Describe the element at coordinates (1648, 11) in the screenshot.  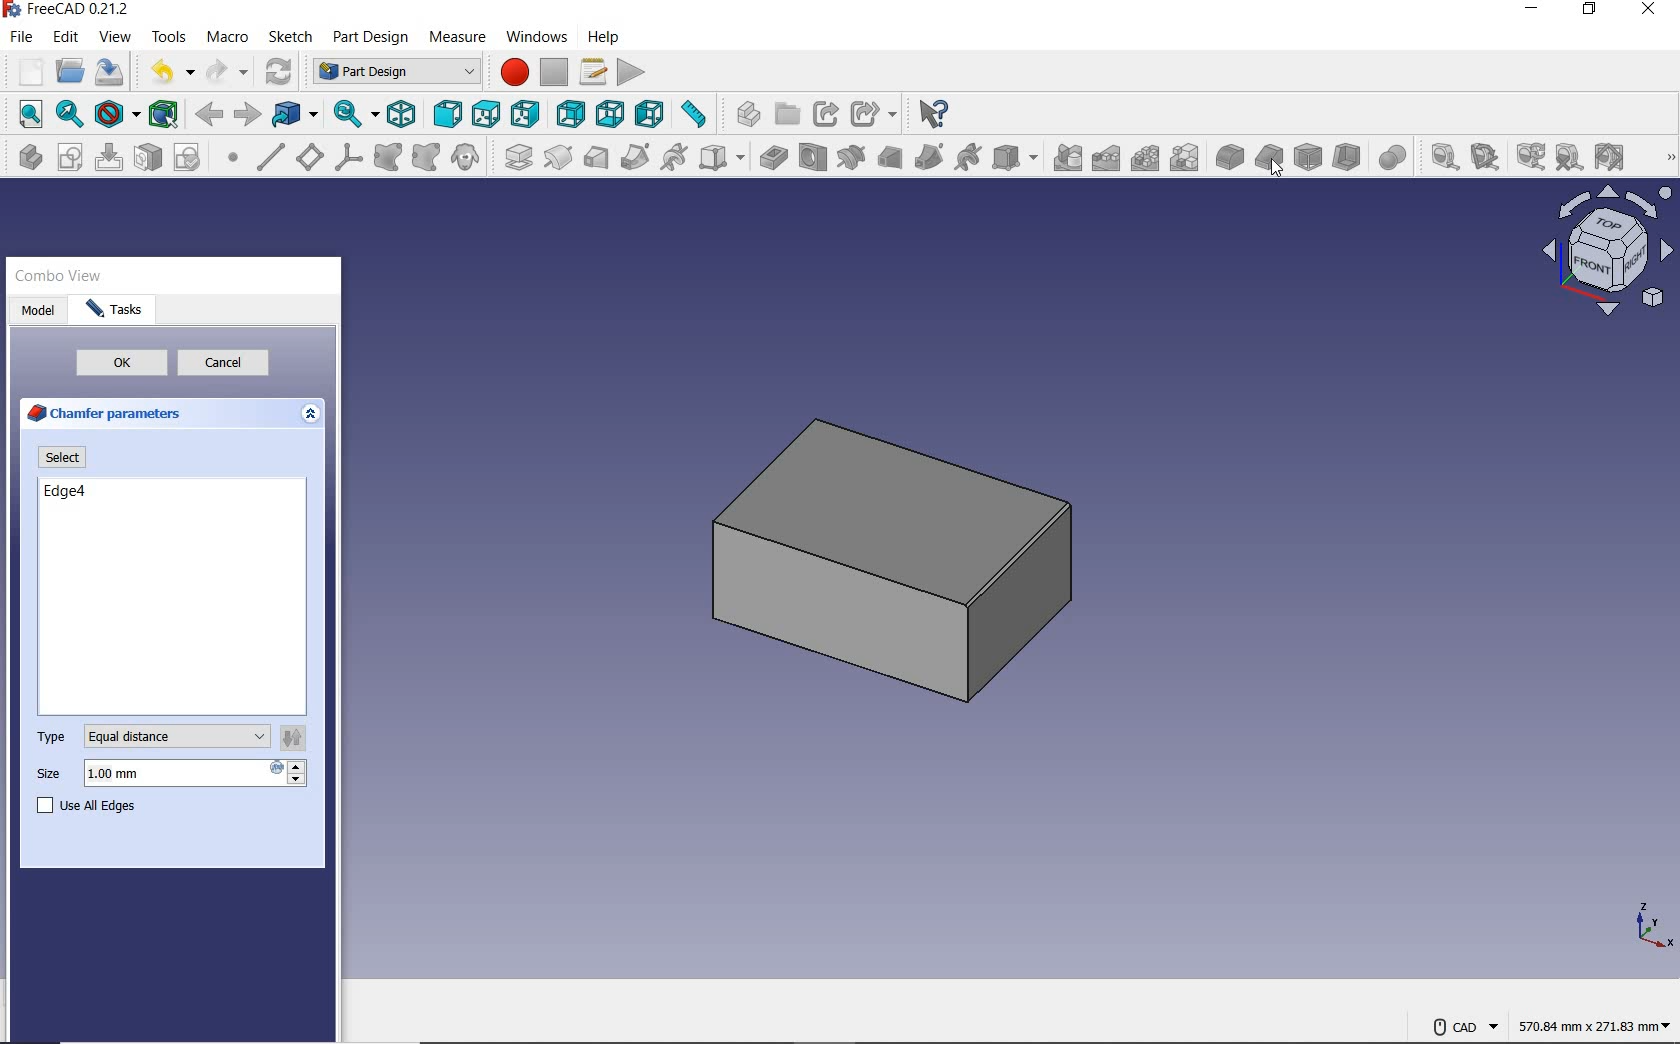
I see `close` at that location.